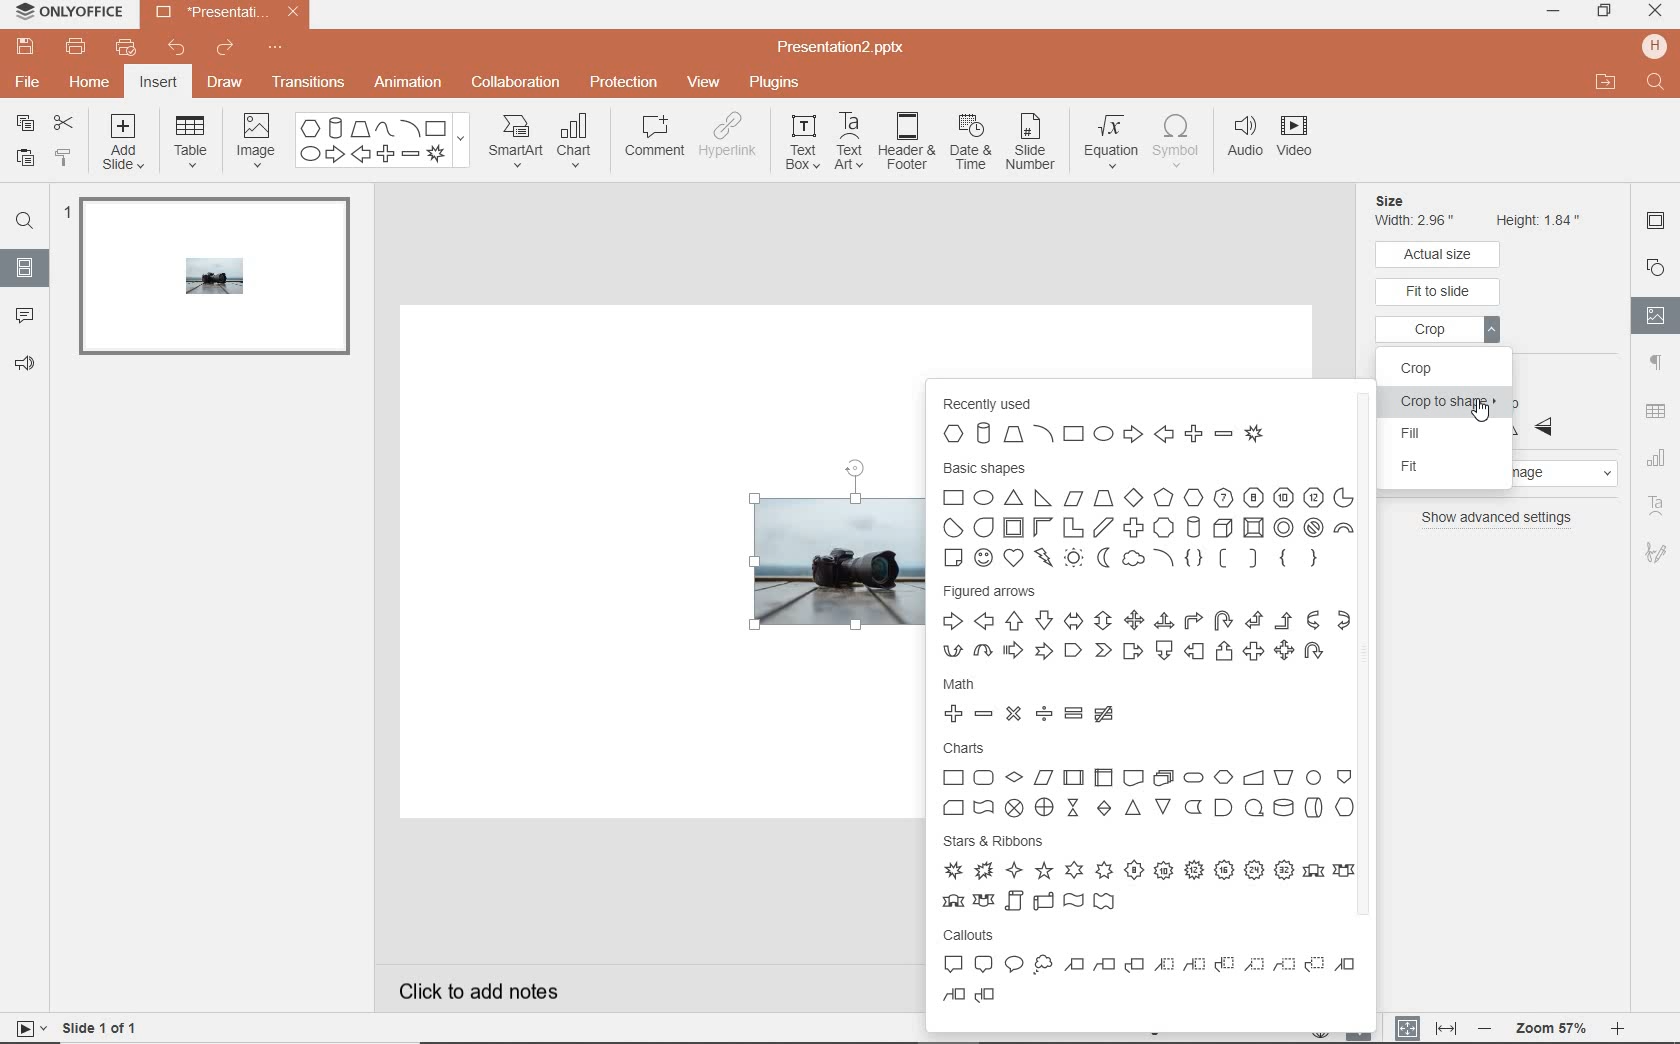  What do you see at coordinates (1440, 254) in the screenshot?
I see `actual size` at bounding box center [1440, 254].